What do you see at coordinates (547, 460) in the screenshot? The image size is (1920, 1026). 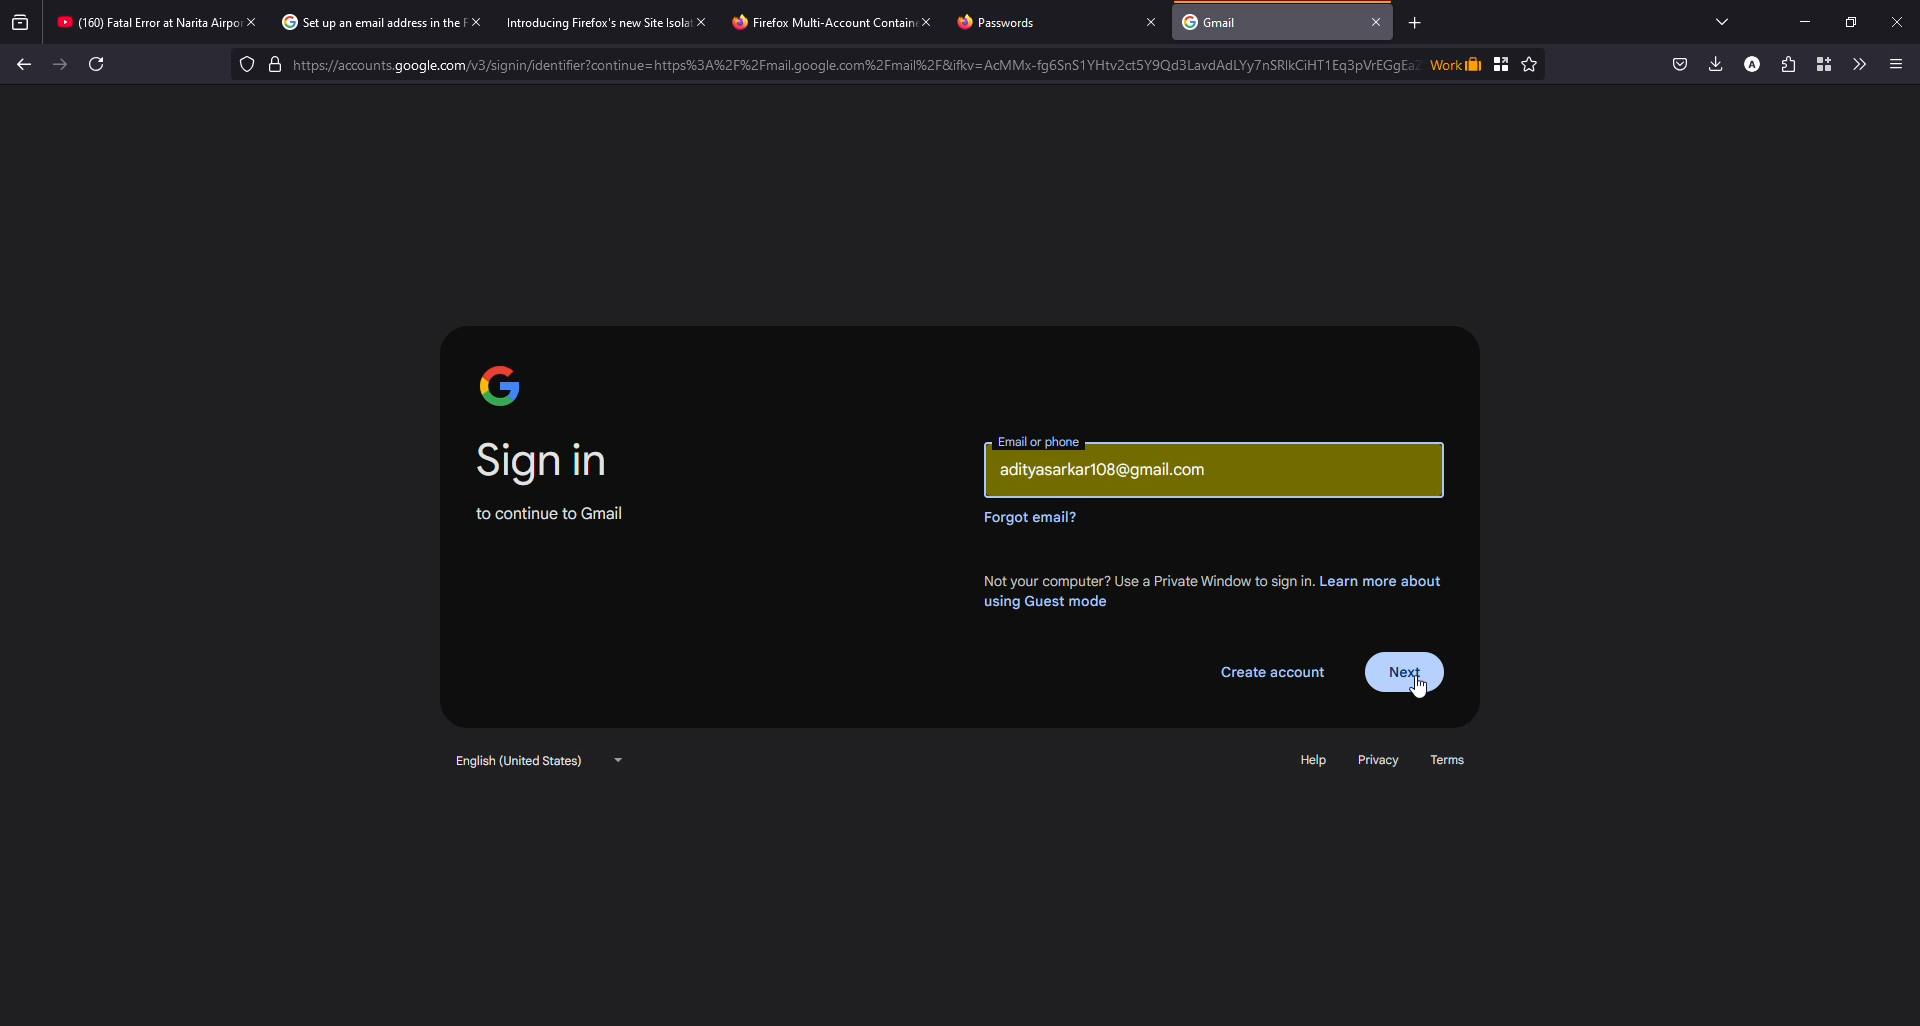 I see `sign in` at bounding box center [547, 460].